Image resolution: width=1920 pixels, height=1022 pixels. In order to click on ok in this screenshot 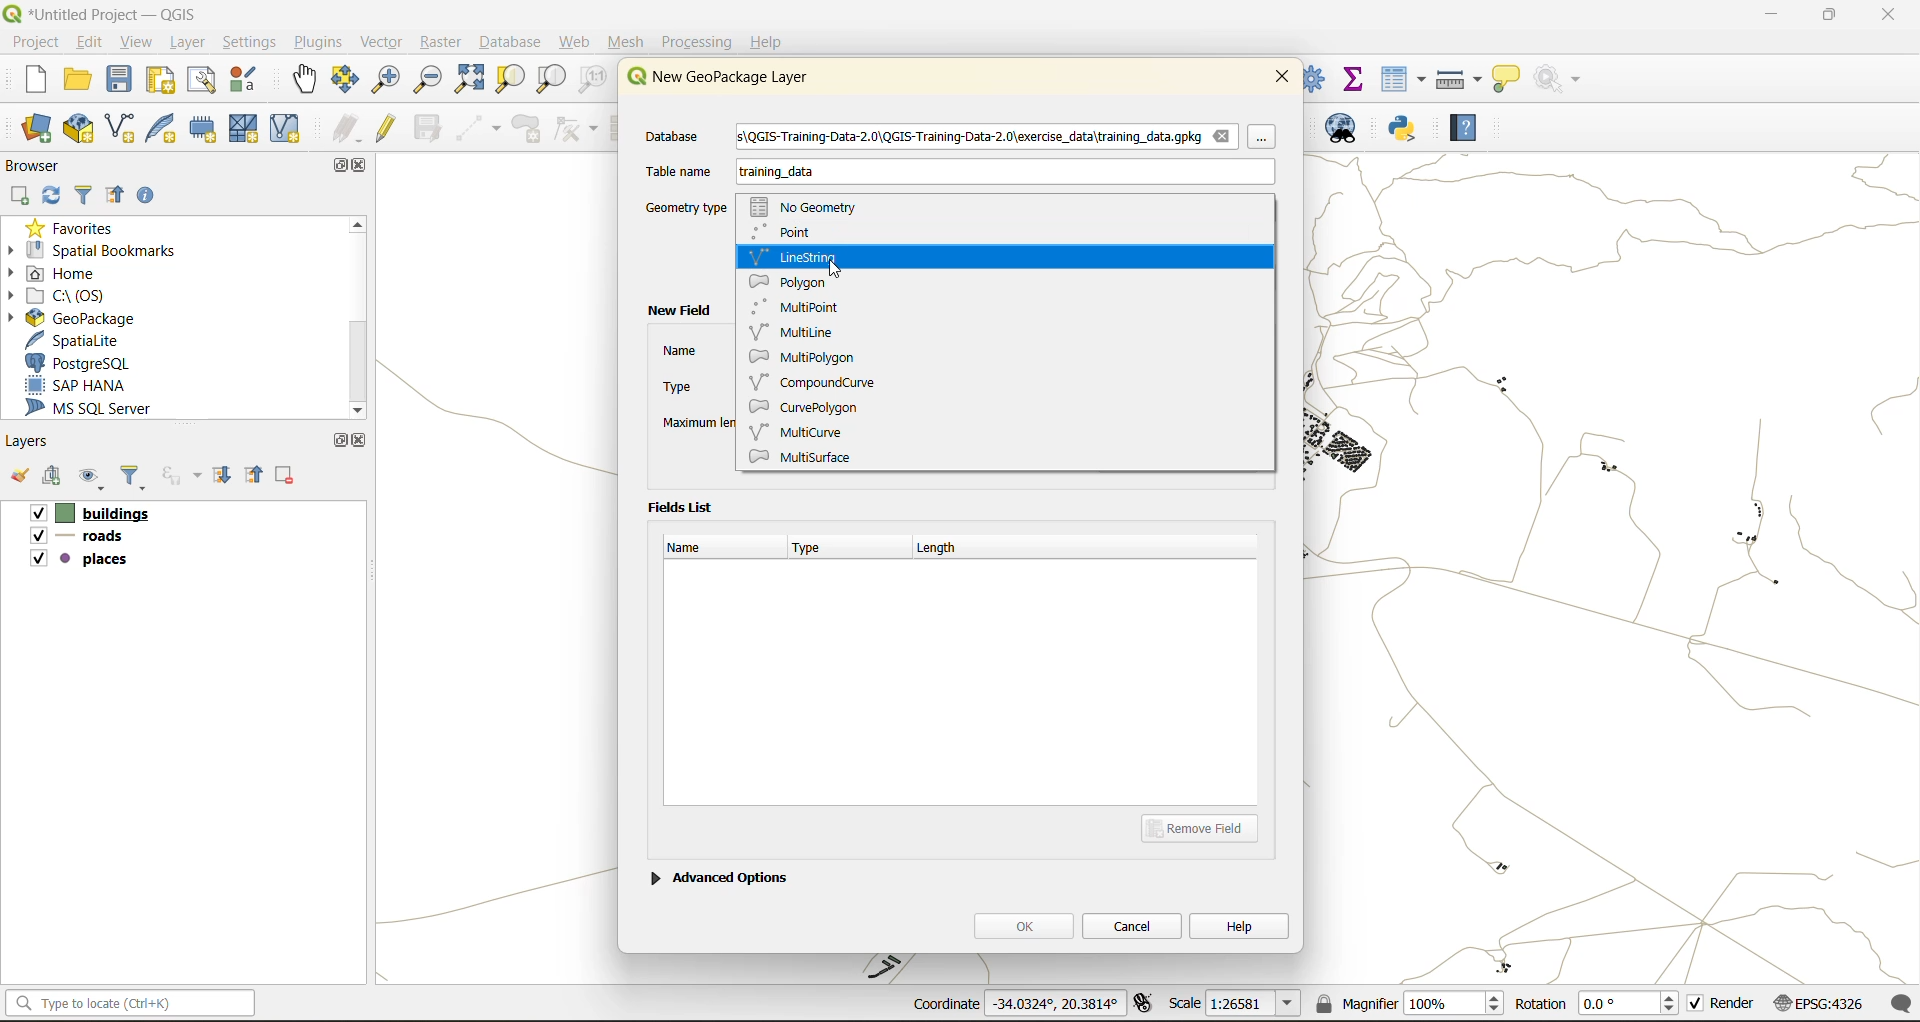, I will do `click(1023, 925)`.